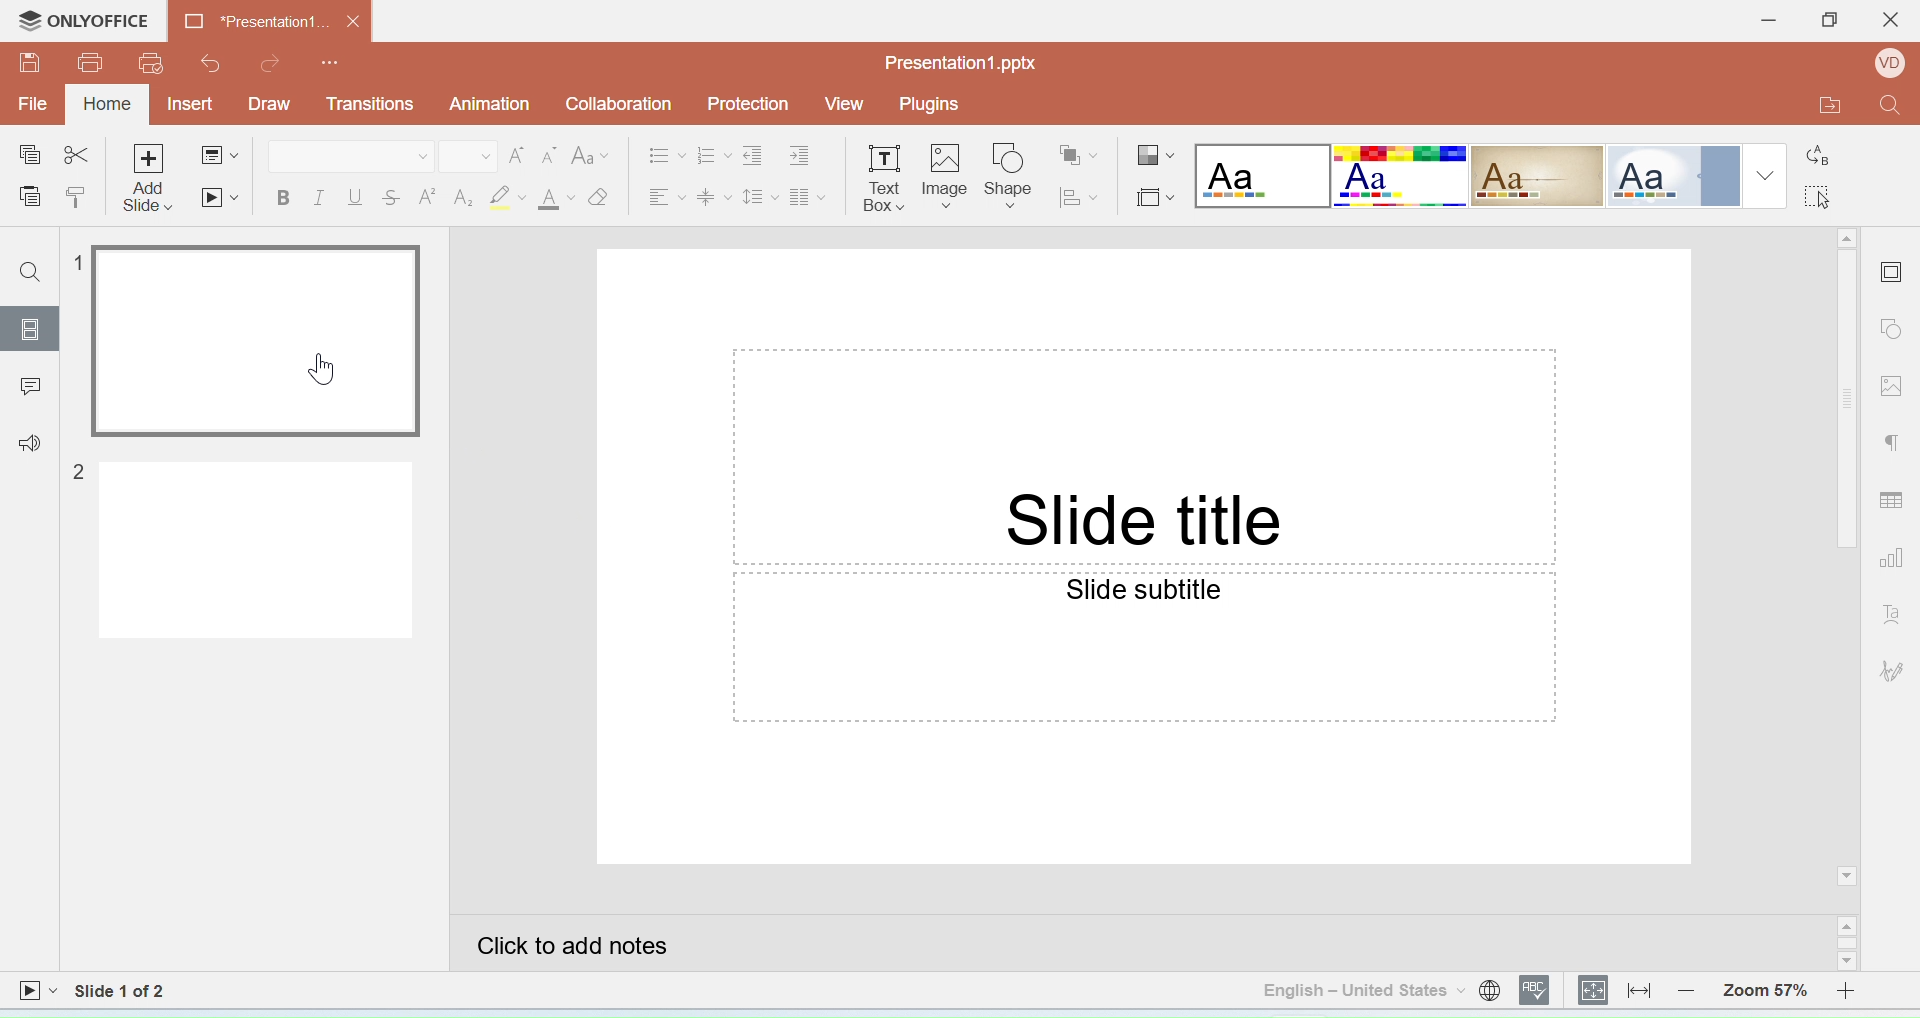 The width and height of the screenshot is (1920, 1018). I want to click on Copy style, so click(76, 199).